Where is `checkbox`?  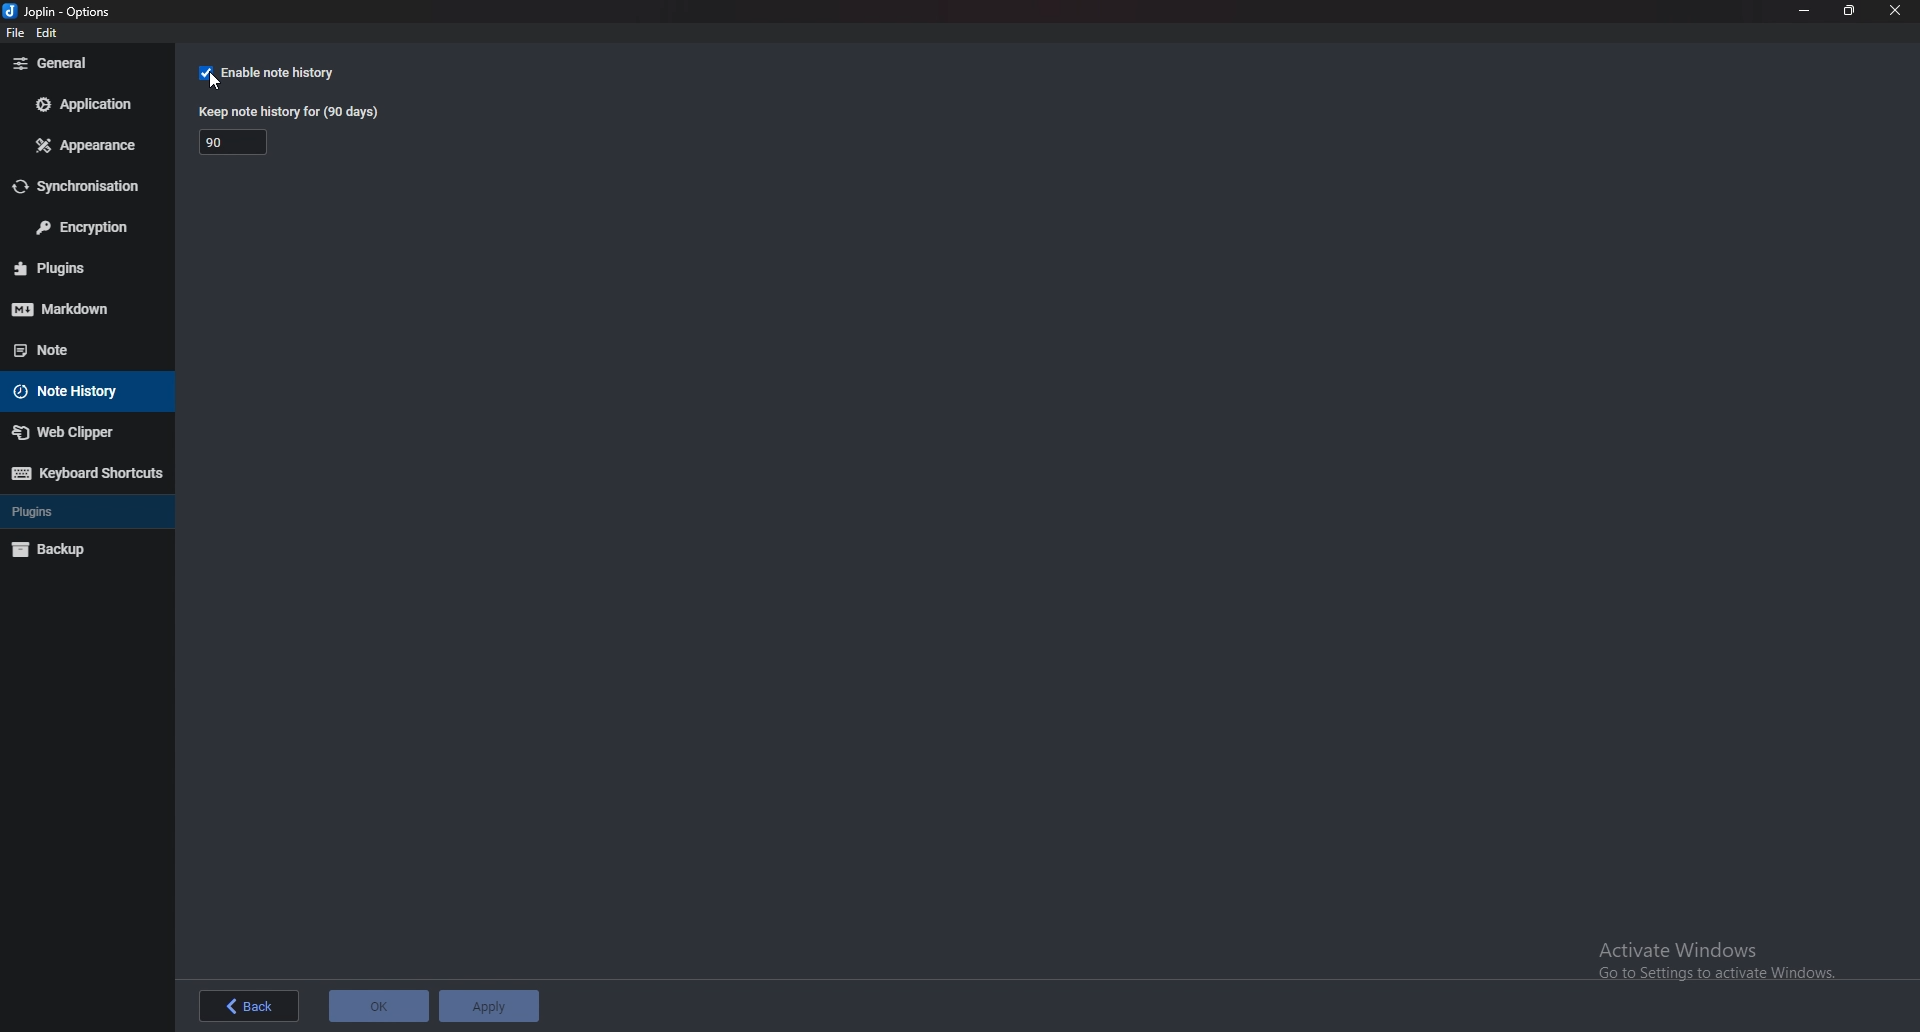 checkbox is located at coordinates (206, 73).